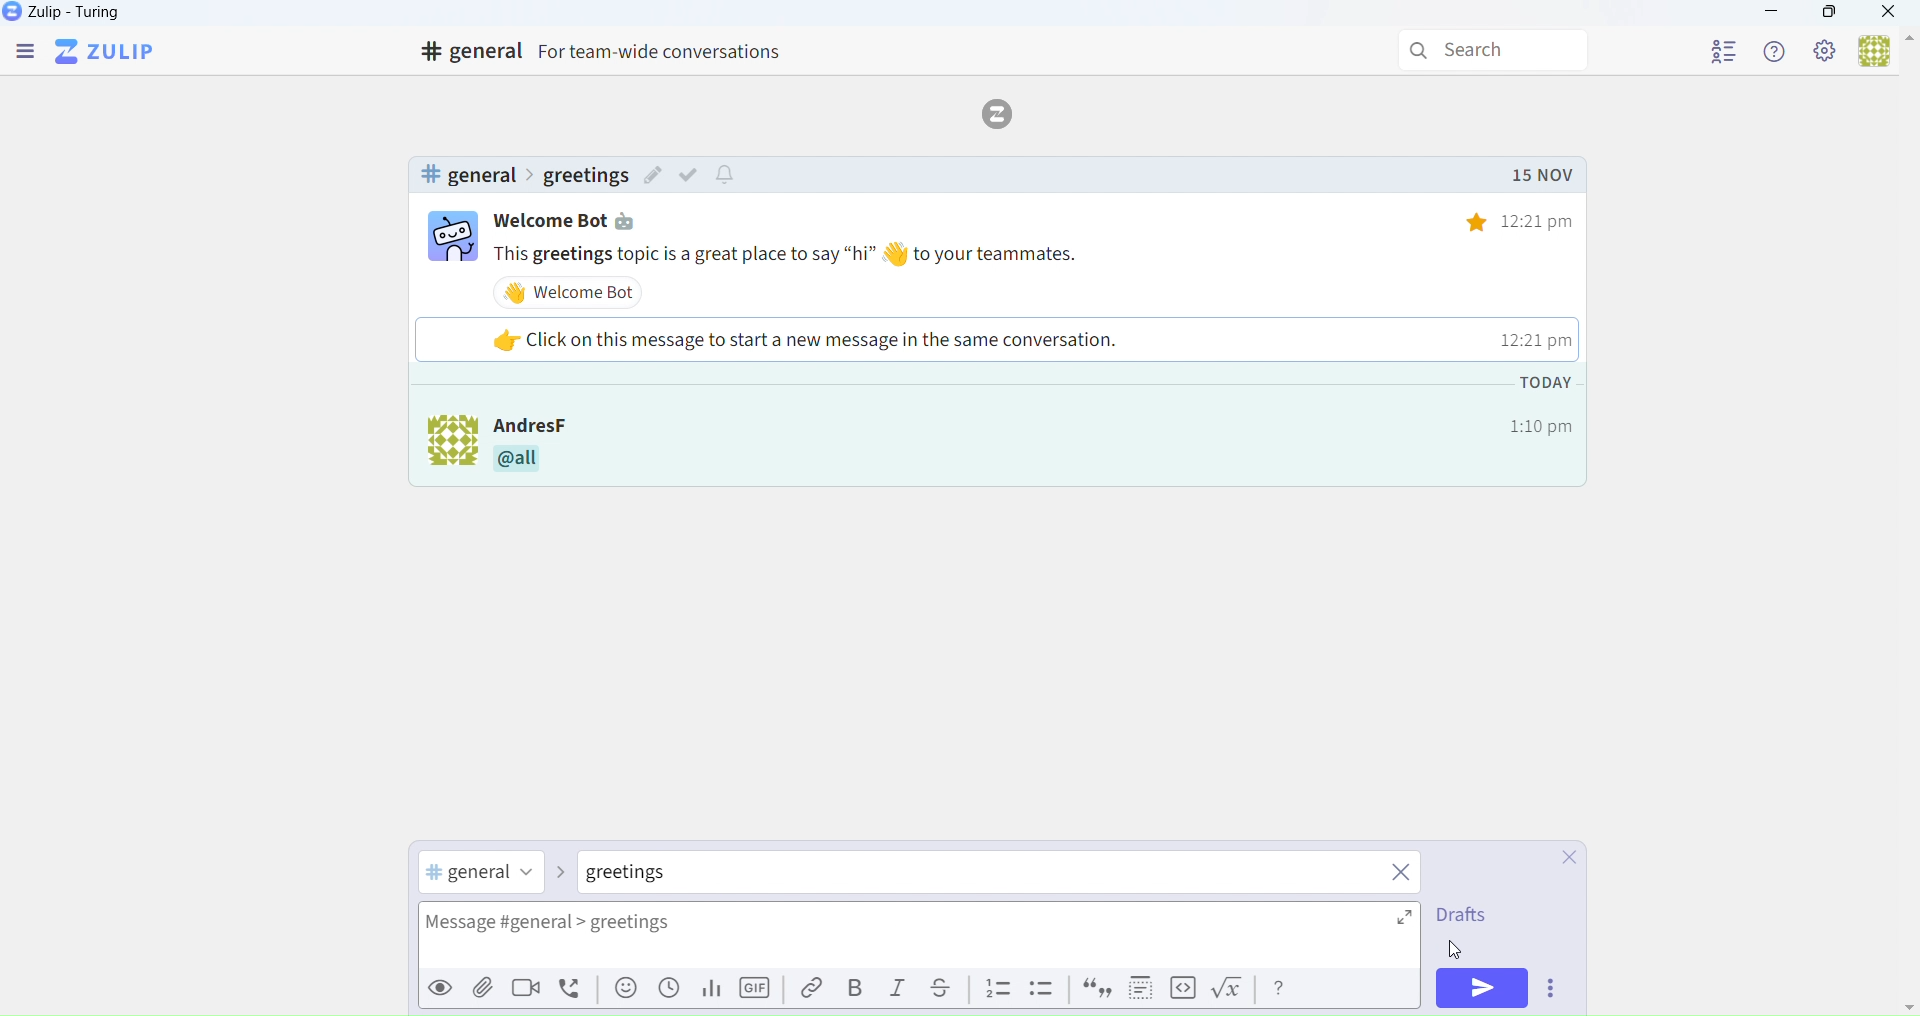 Image resolution: width=1920 pixels, height=1016 pixels. I want to click on Stats, so click(709, 990).